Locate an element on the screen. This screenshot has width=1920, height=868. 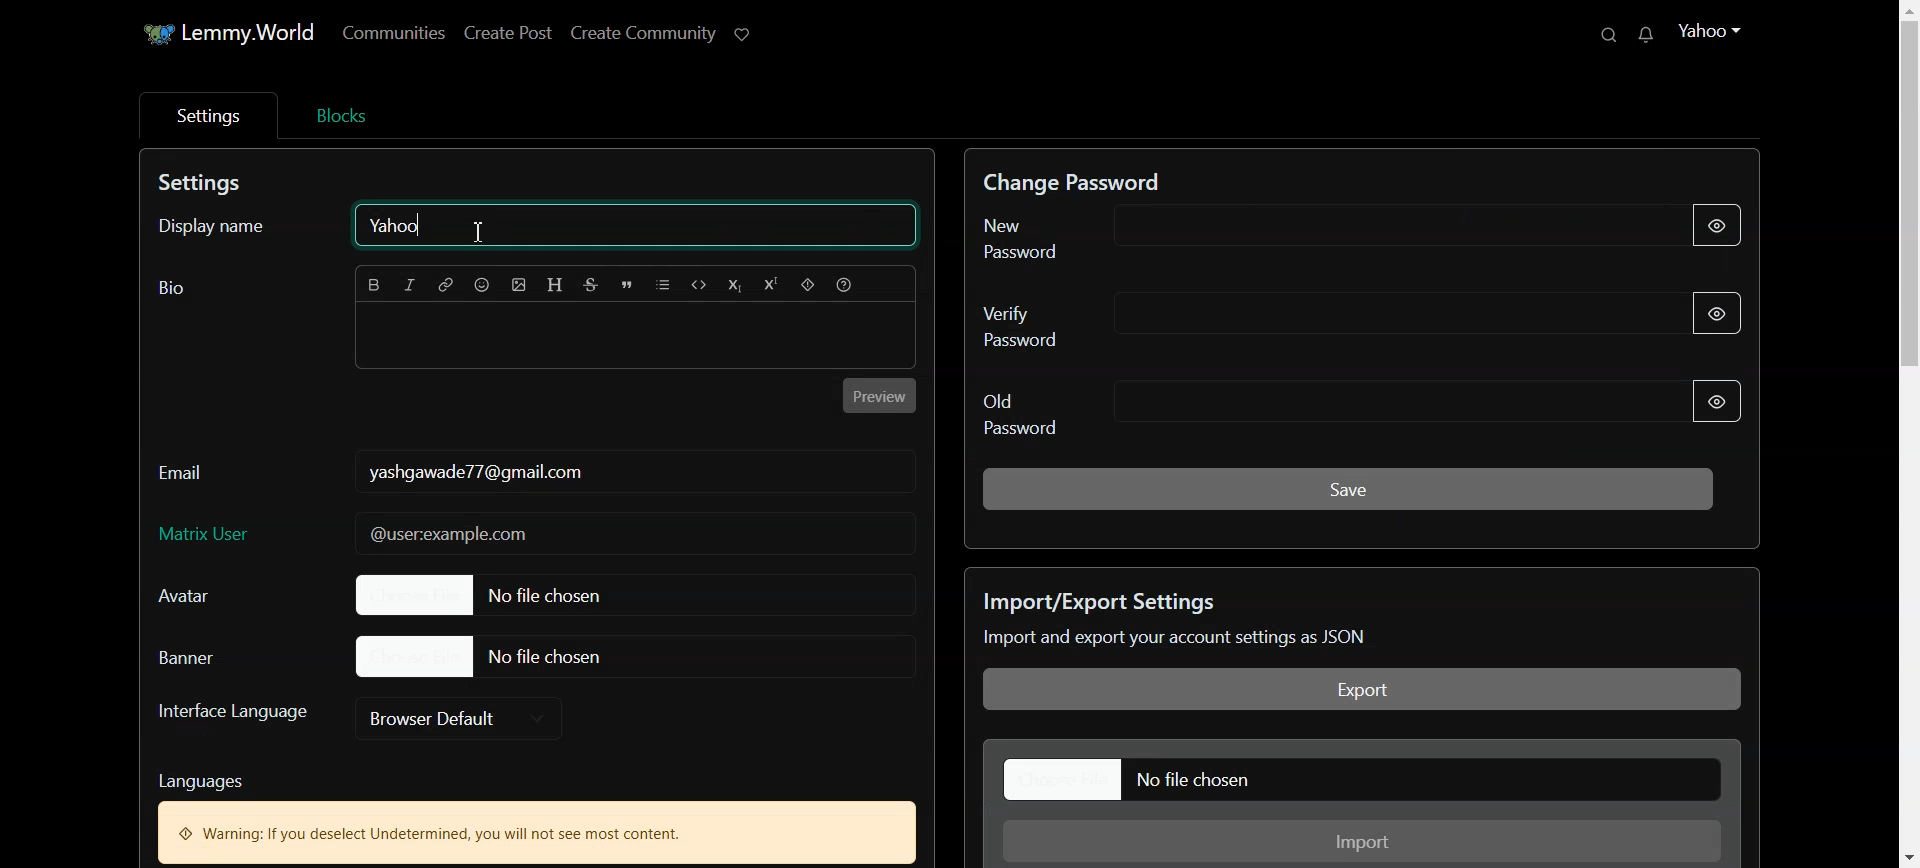
Q is located at coordinates (1585, 35).